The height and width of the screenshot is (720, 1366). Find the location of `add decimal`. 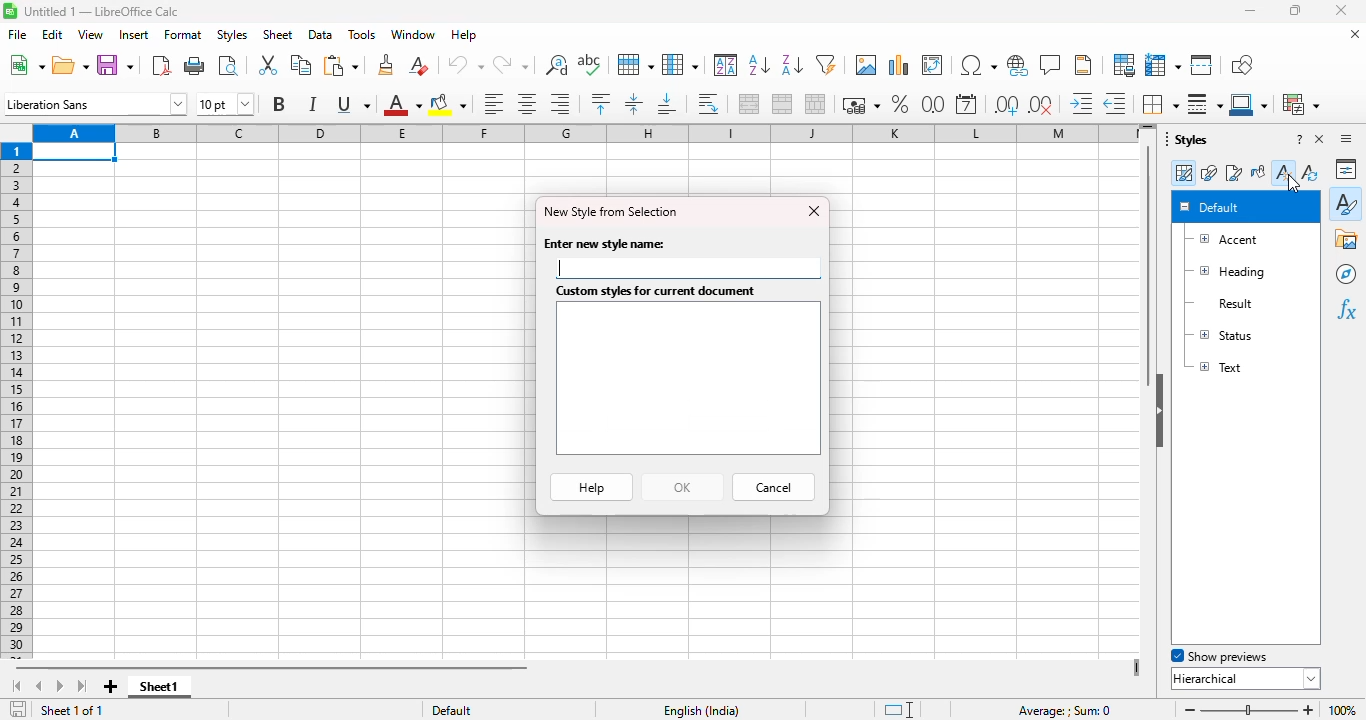

add decimal is located at coordinates (1007, 105).